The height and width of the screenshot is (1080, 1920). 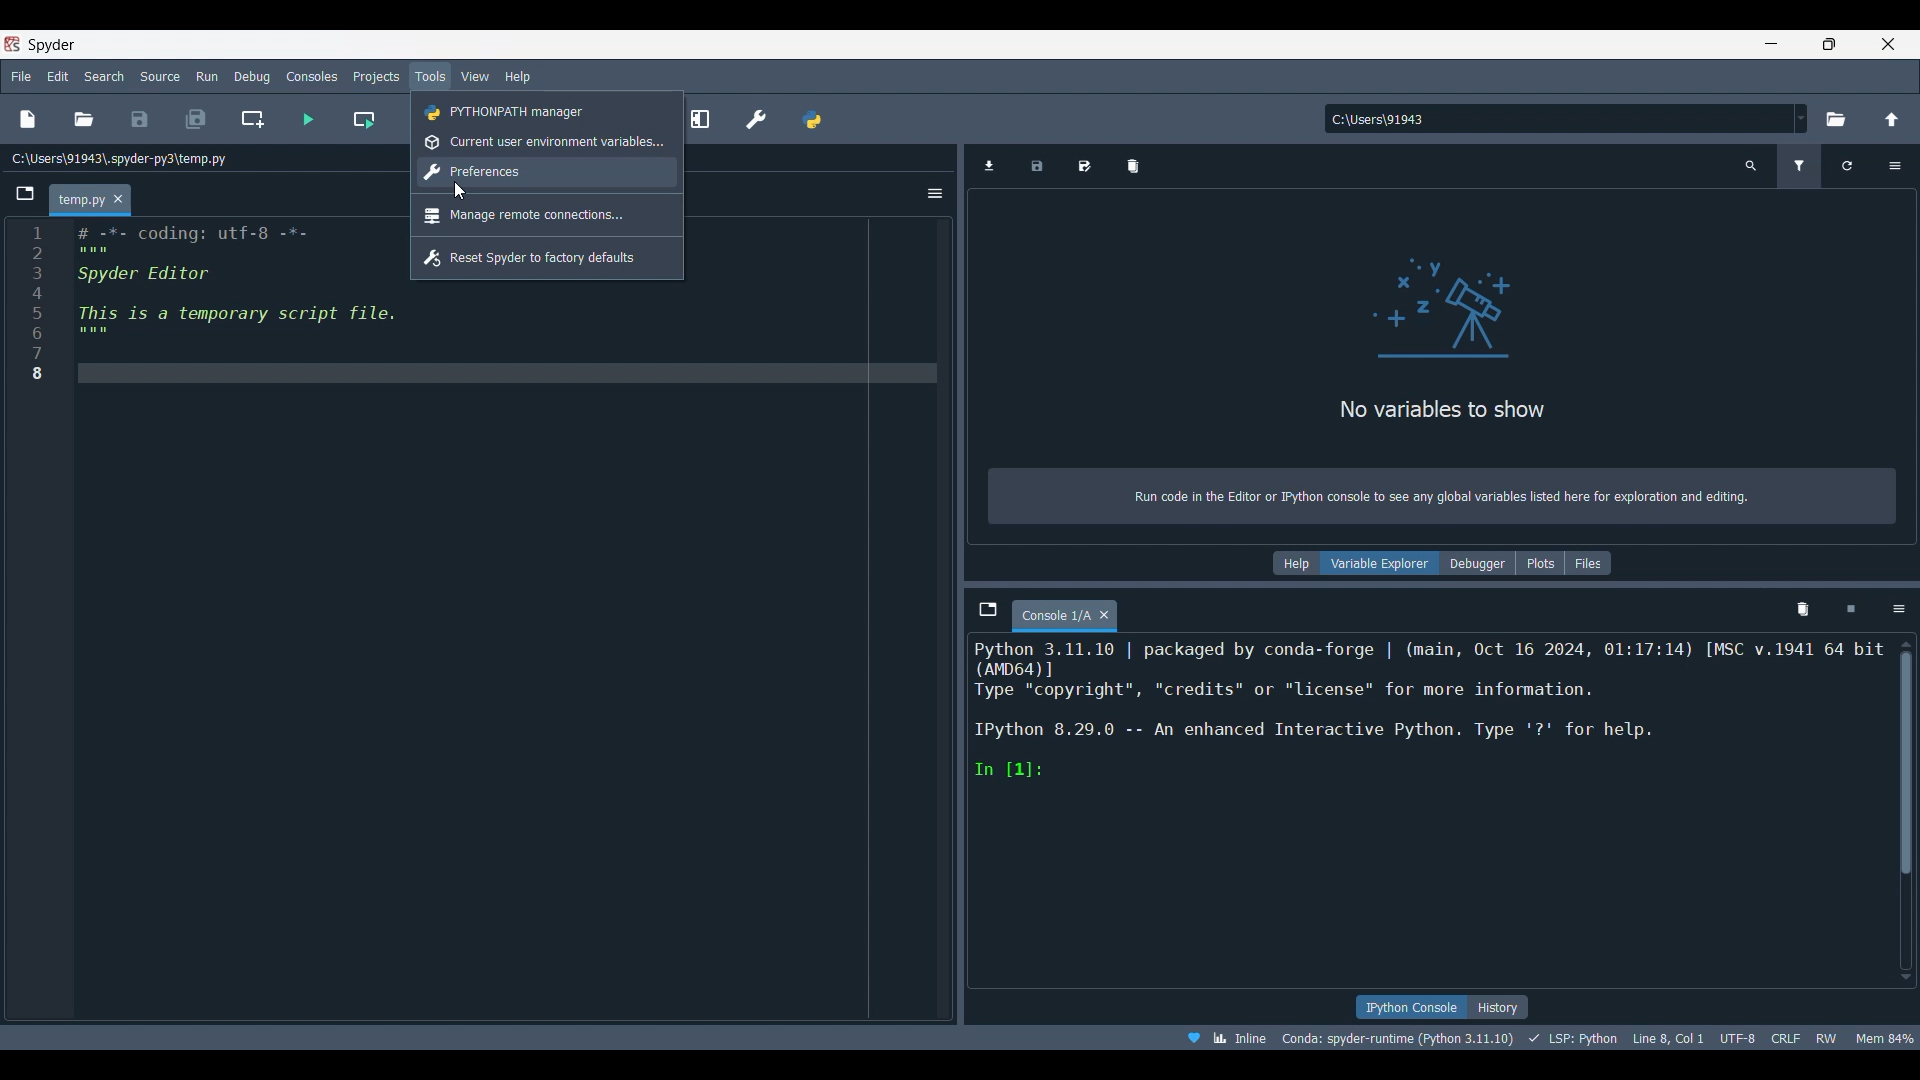 I want to click on Current code, so click(x=206, y=308).